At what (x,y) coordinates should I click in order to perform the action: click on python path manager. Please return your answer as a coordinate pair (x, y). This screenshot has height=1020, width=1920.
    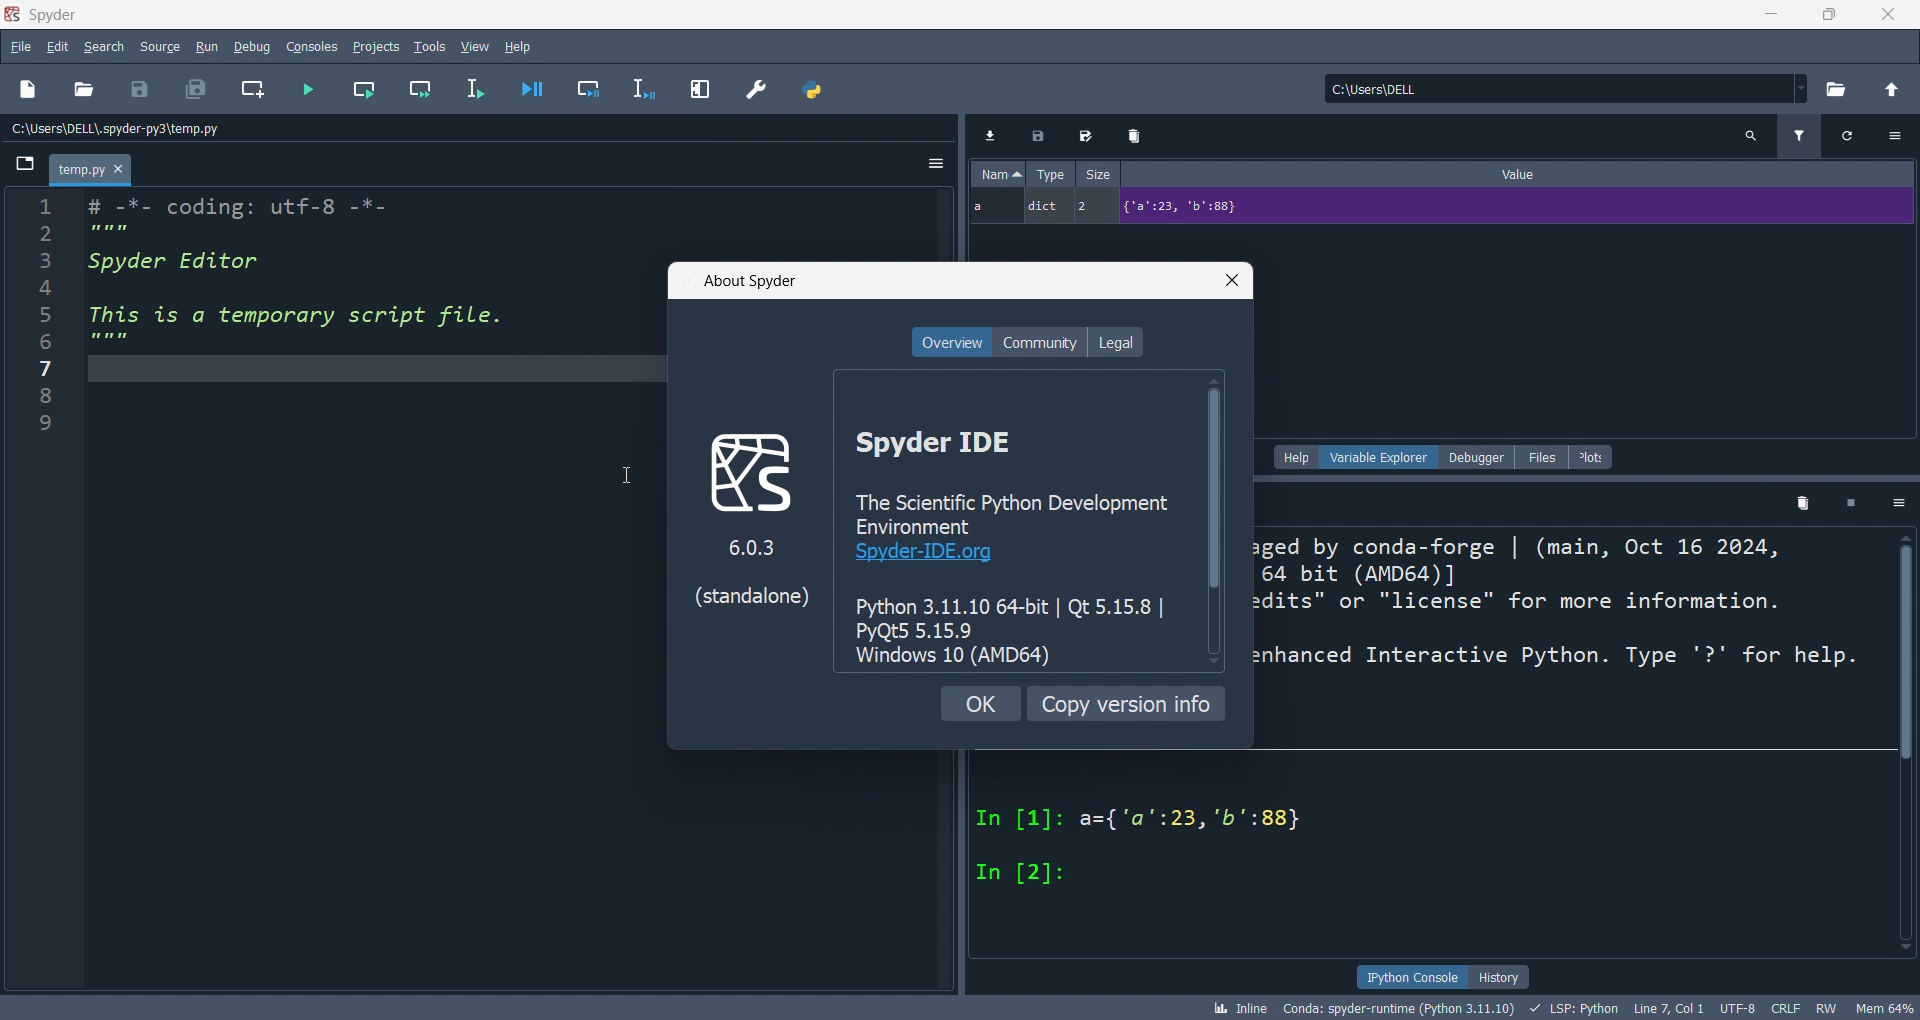
    Looking at the image, I should click on (816, 88).